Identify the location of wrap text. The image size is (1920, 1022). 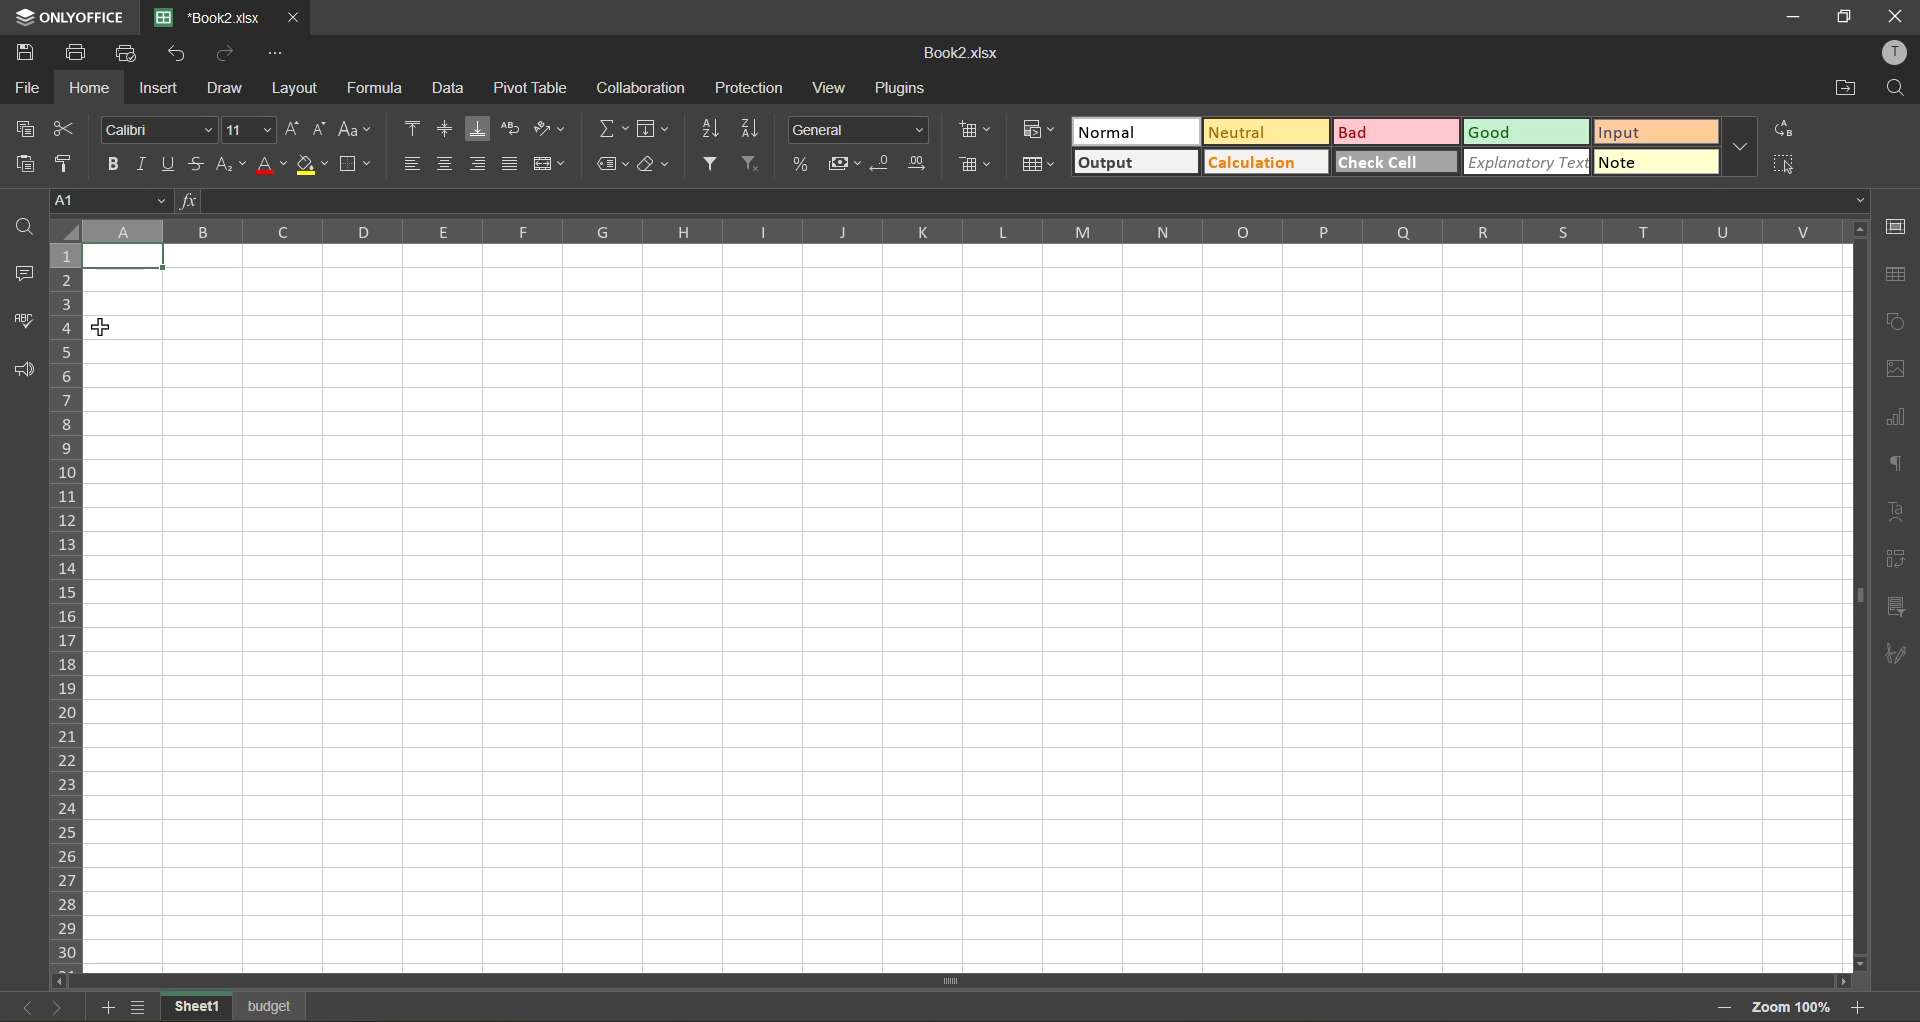
(514, 130).